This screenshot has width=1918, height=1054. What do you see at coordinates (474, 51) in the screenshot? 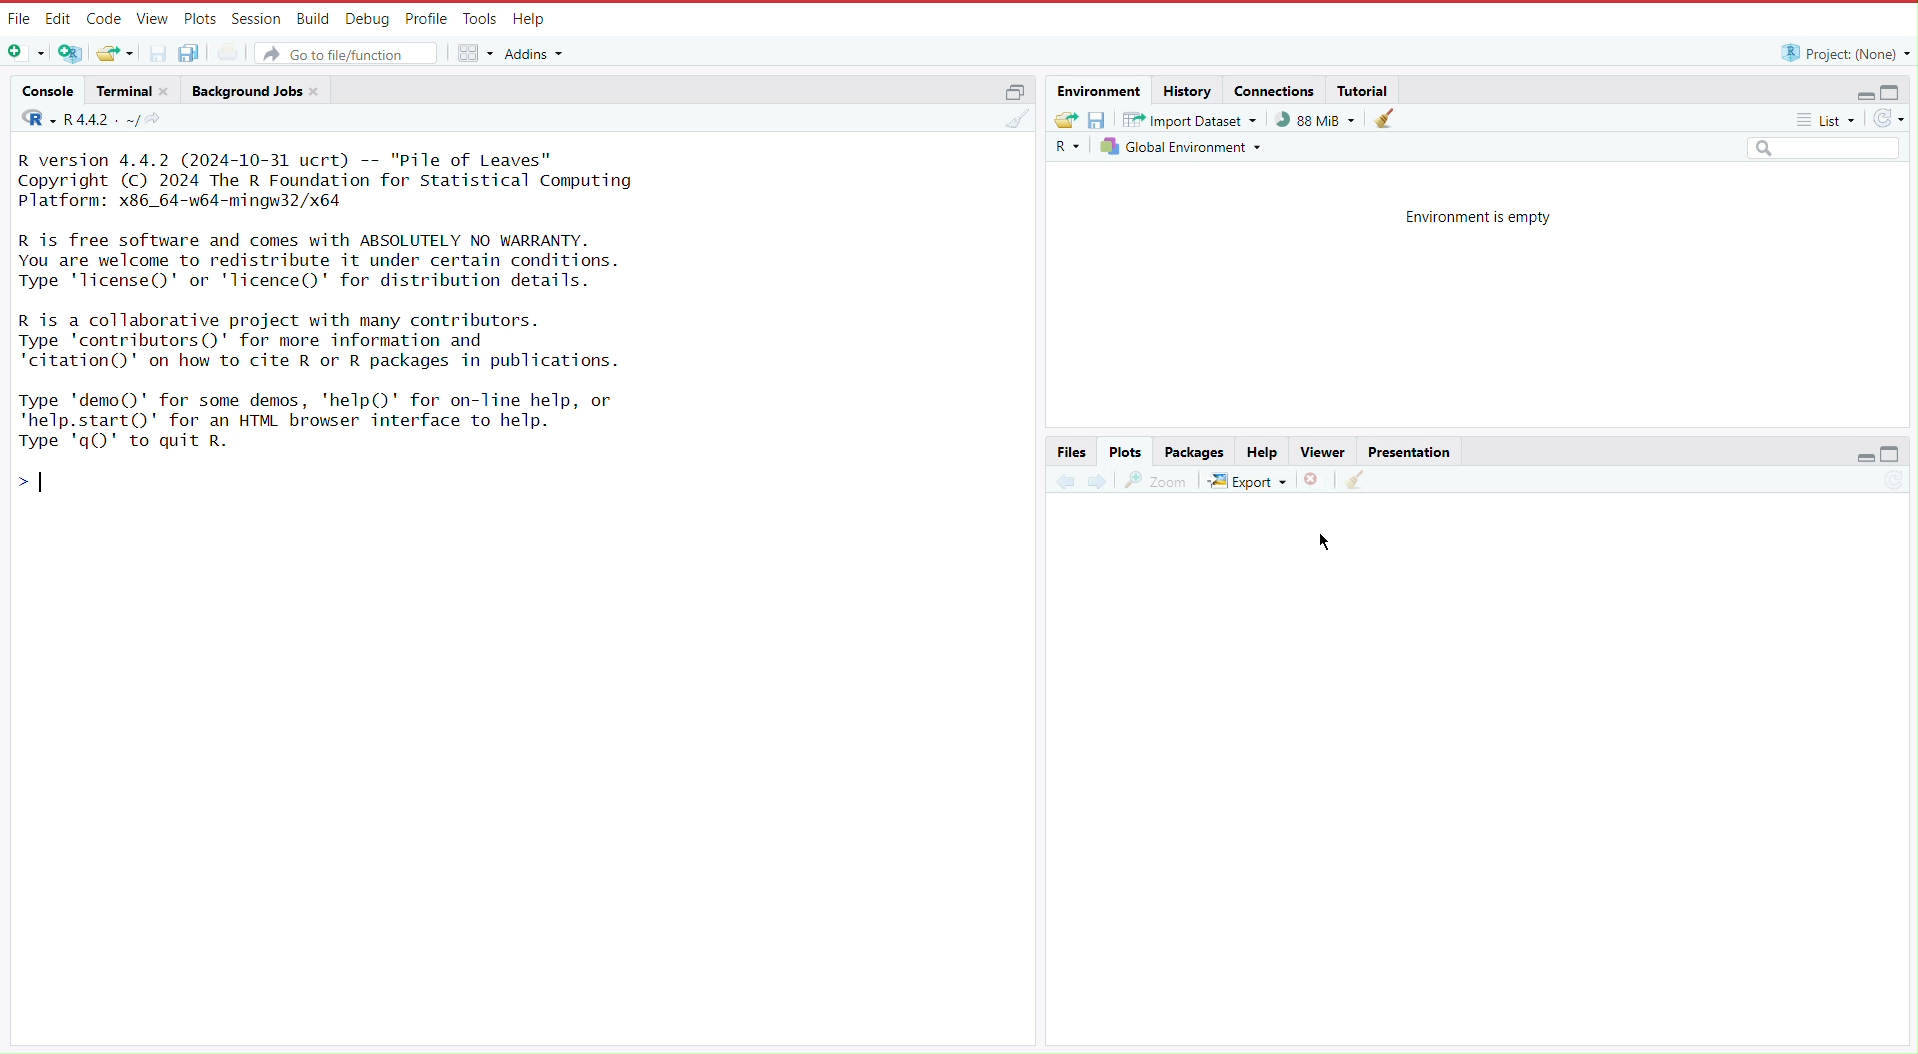
I see `Workspace panes` at bounding box center [474, 51].